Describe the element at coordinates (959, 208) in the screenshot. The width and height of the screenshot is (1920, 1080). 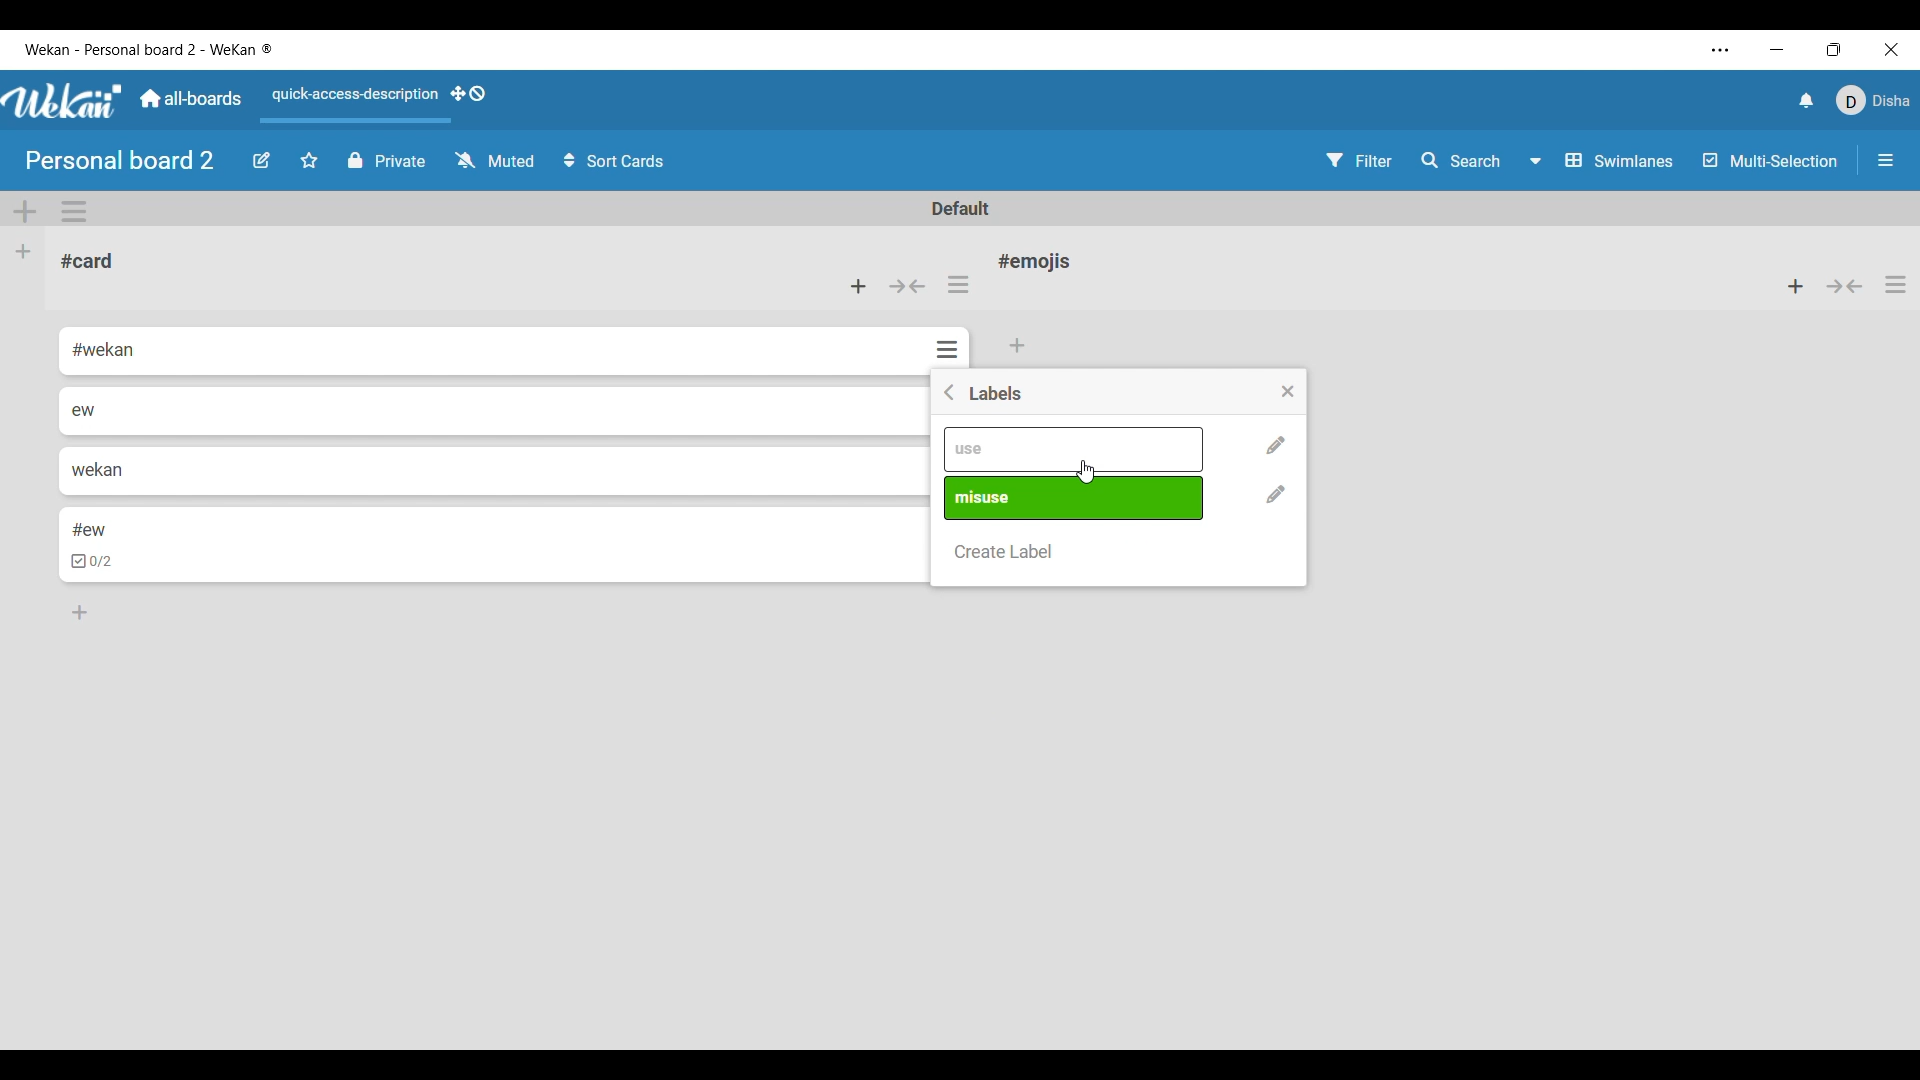
I see `Default` at that location.